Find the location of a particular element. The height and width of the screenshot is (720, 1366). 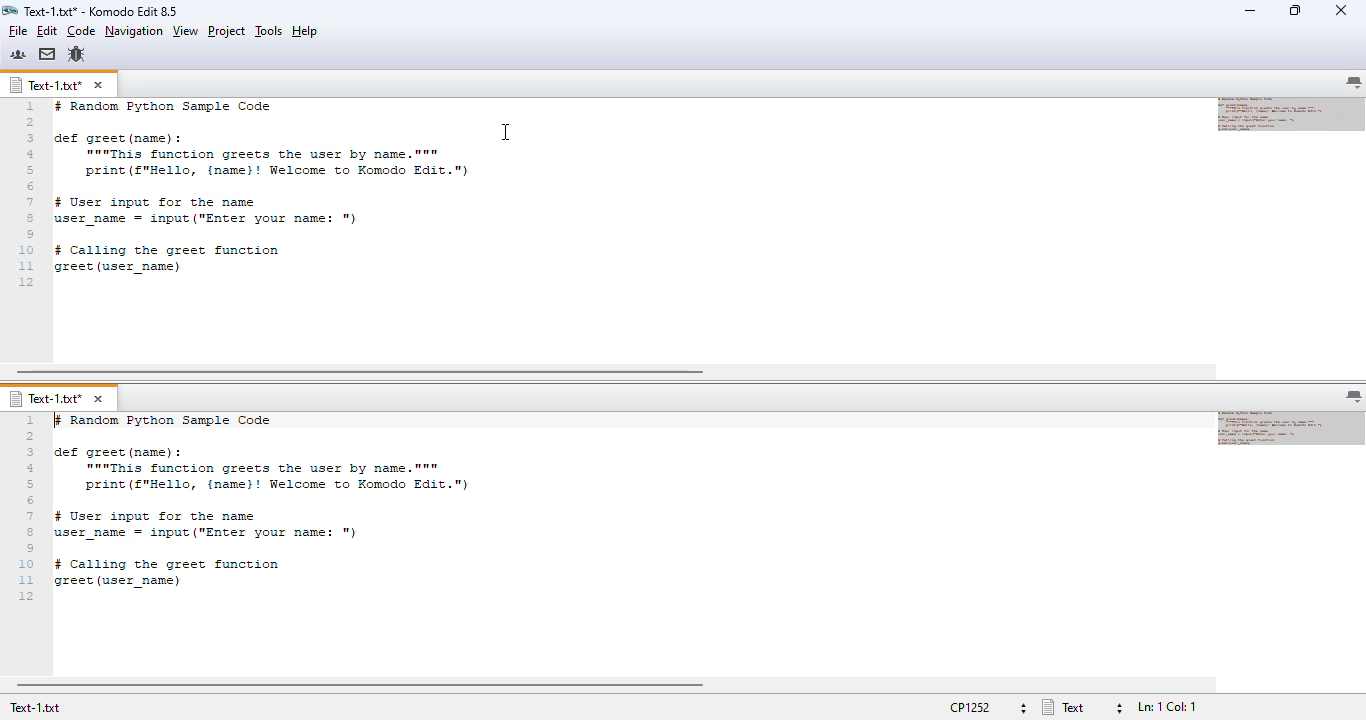

komodo email lists is located at coordinates (47, 54).